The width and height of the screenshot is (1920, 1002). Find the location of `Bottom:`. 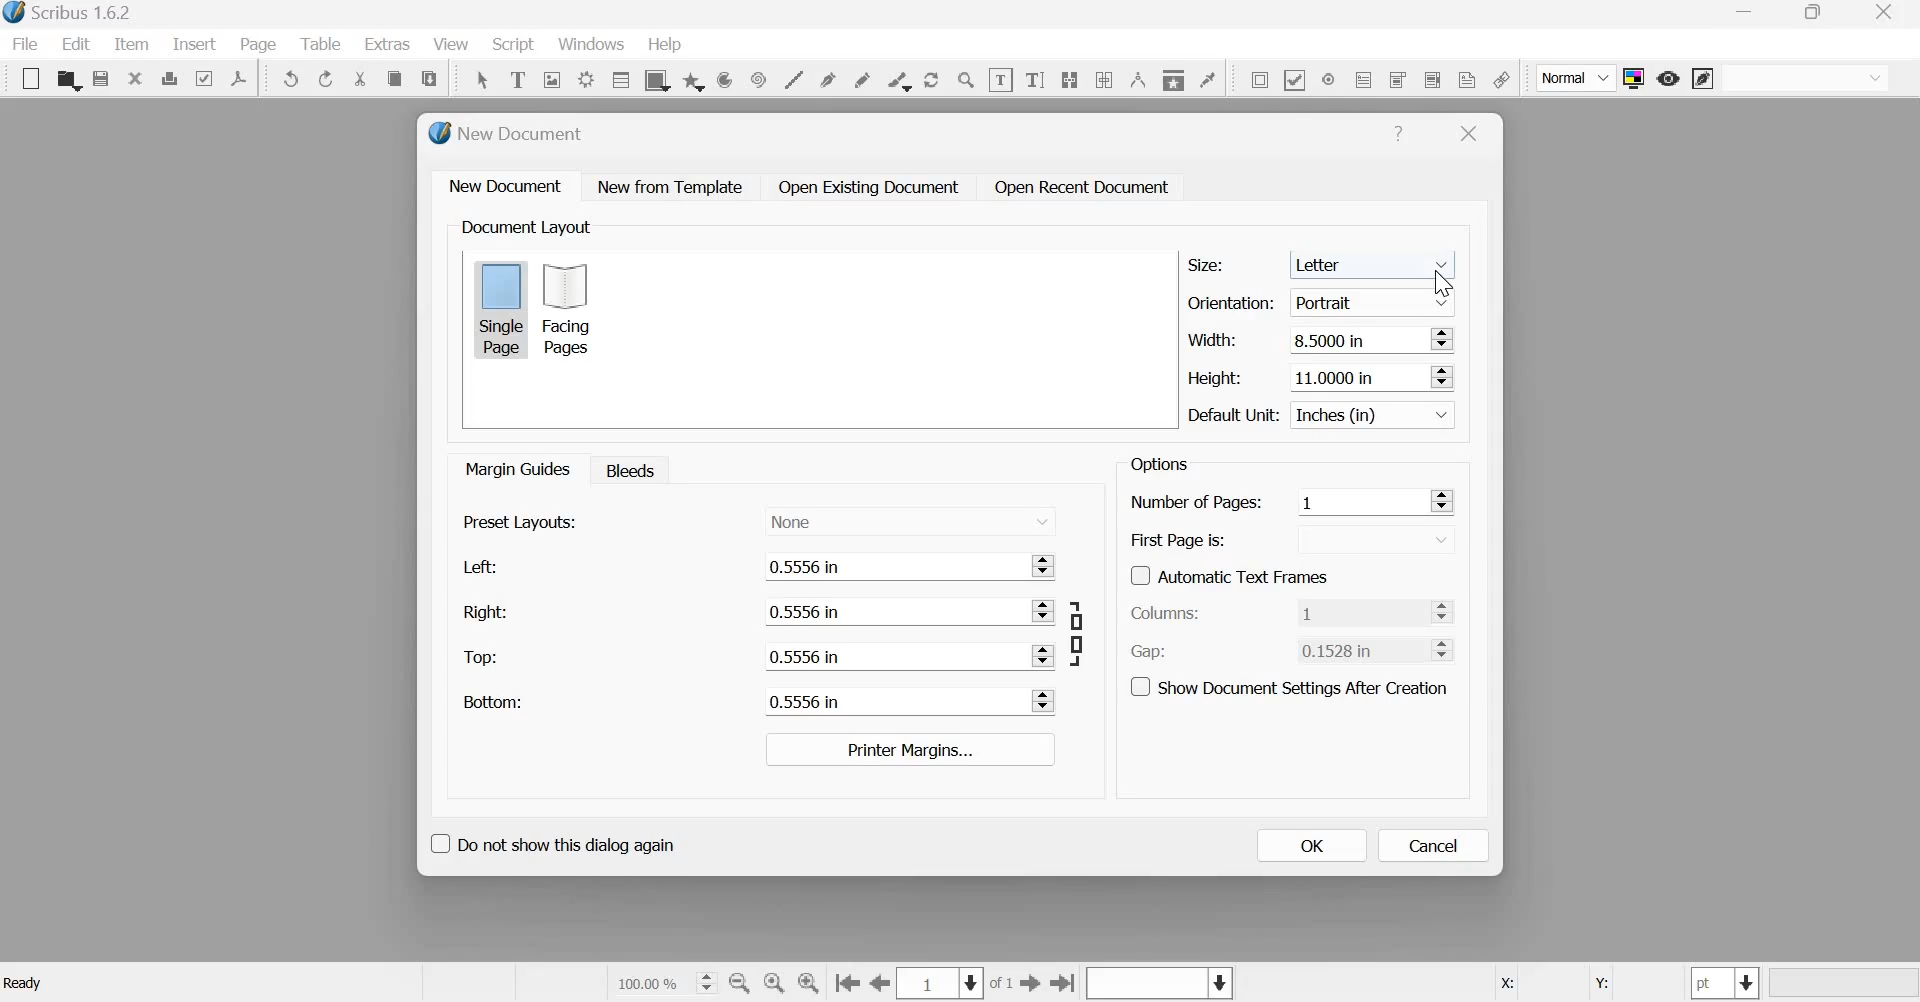

Bottom: is located at coordinates (491, 701).